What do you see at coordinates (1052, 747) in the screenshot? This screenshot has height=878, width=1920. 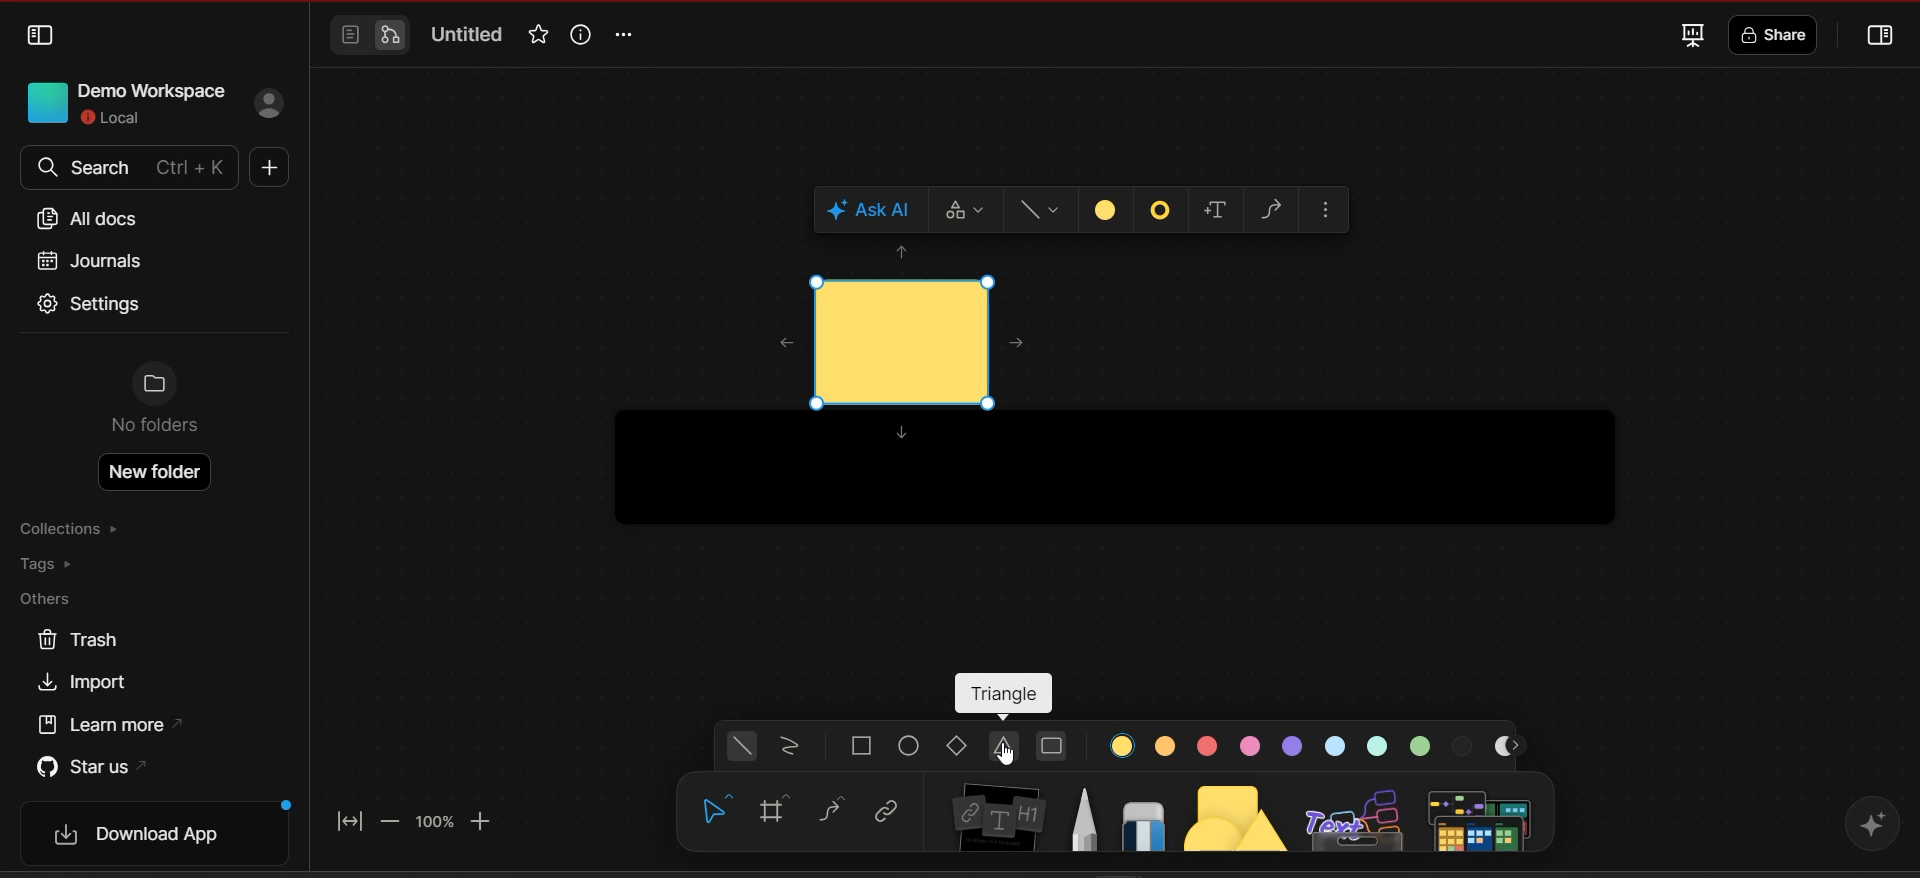 I see `rounded rectangle` at bounding box center [1052, 747].